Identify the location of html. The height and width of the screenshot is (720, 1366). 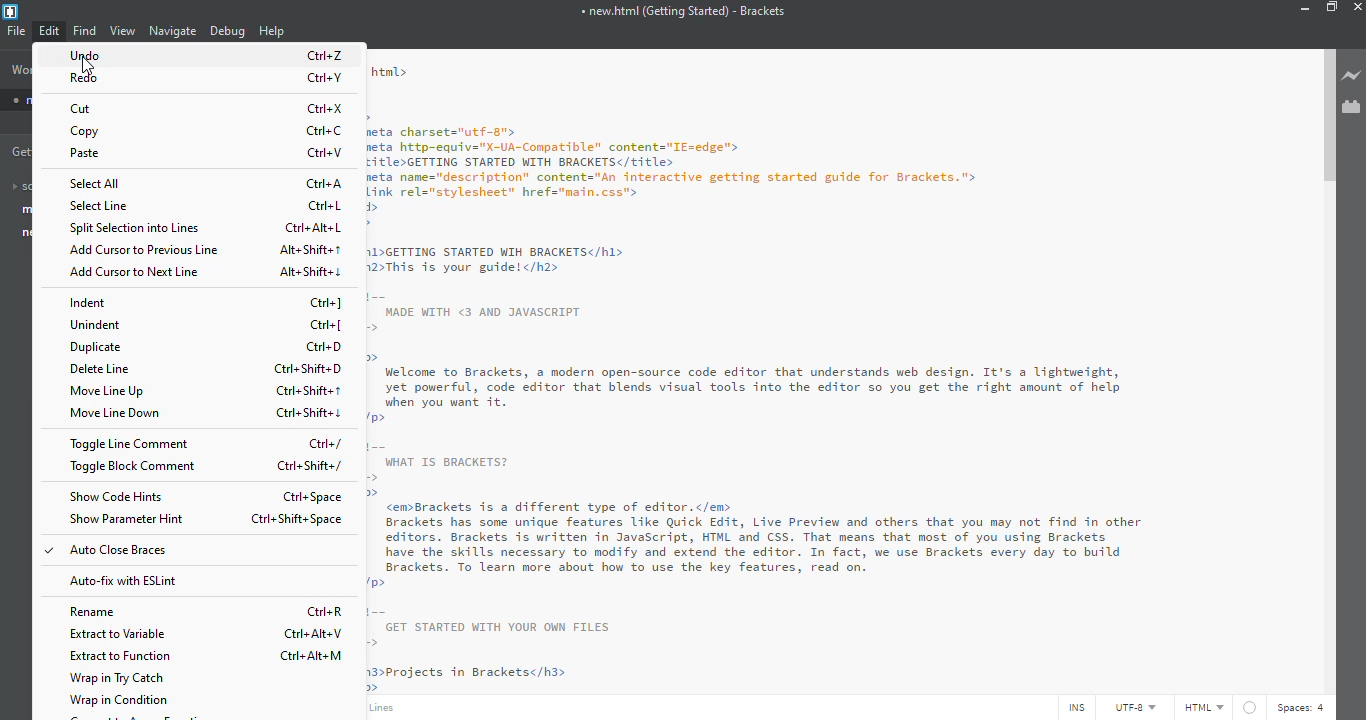
(1203, 707).